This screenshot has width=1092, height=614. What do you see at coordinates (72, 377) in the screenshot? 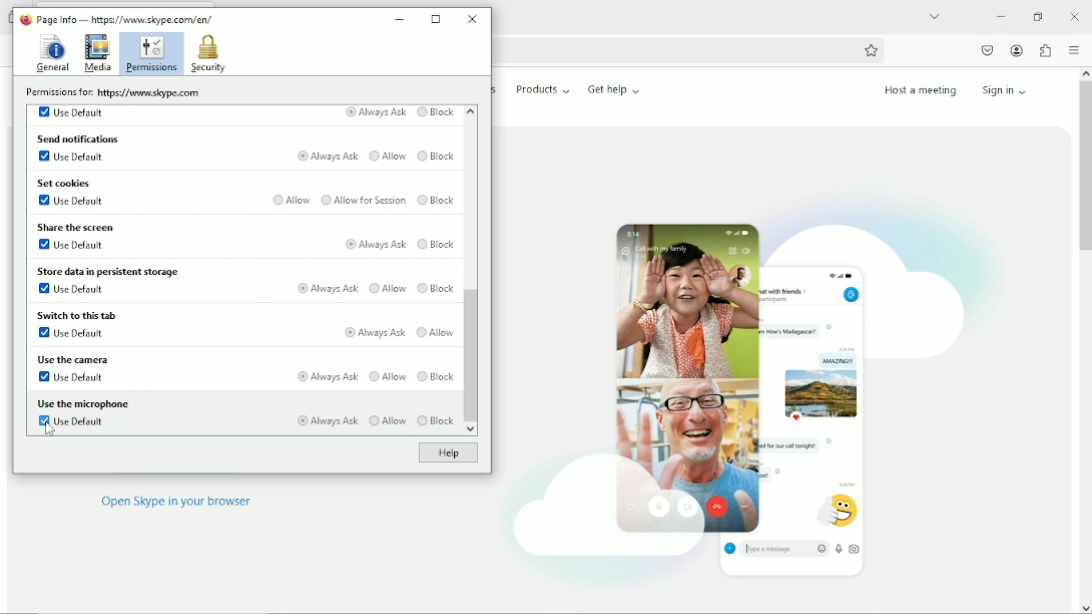
I see `Use default` at bounding box center [72, 377].